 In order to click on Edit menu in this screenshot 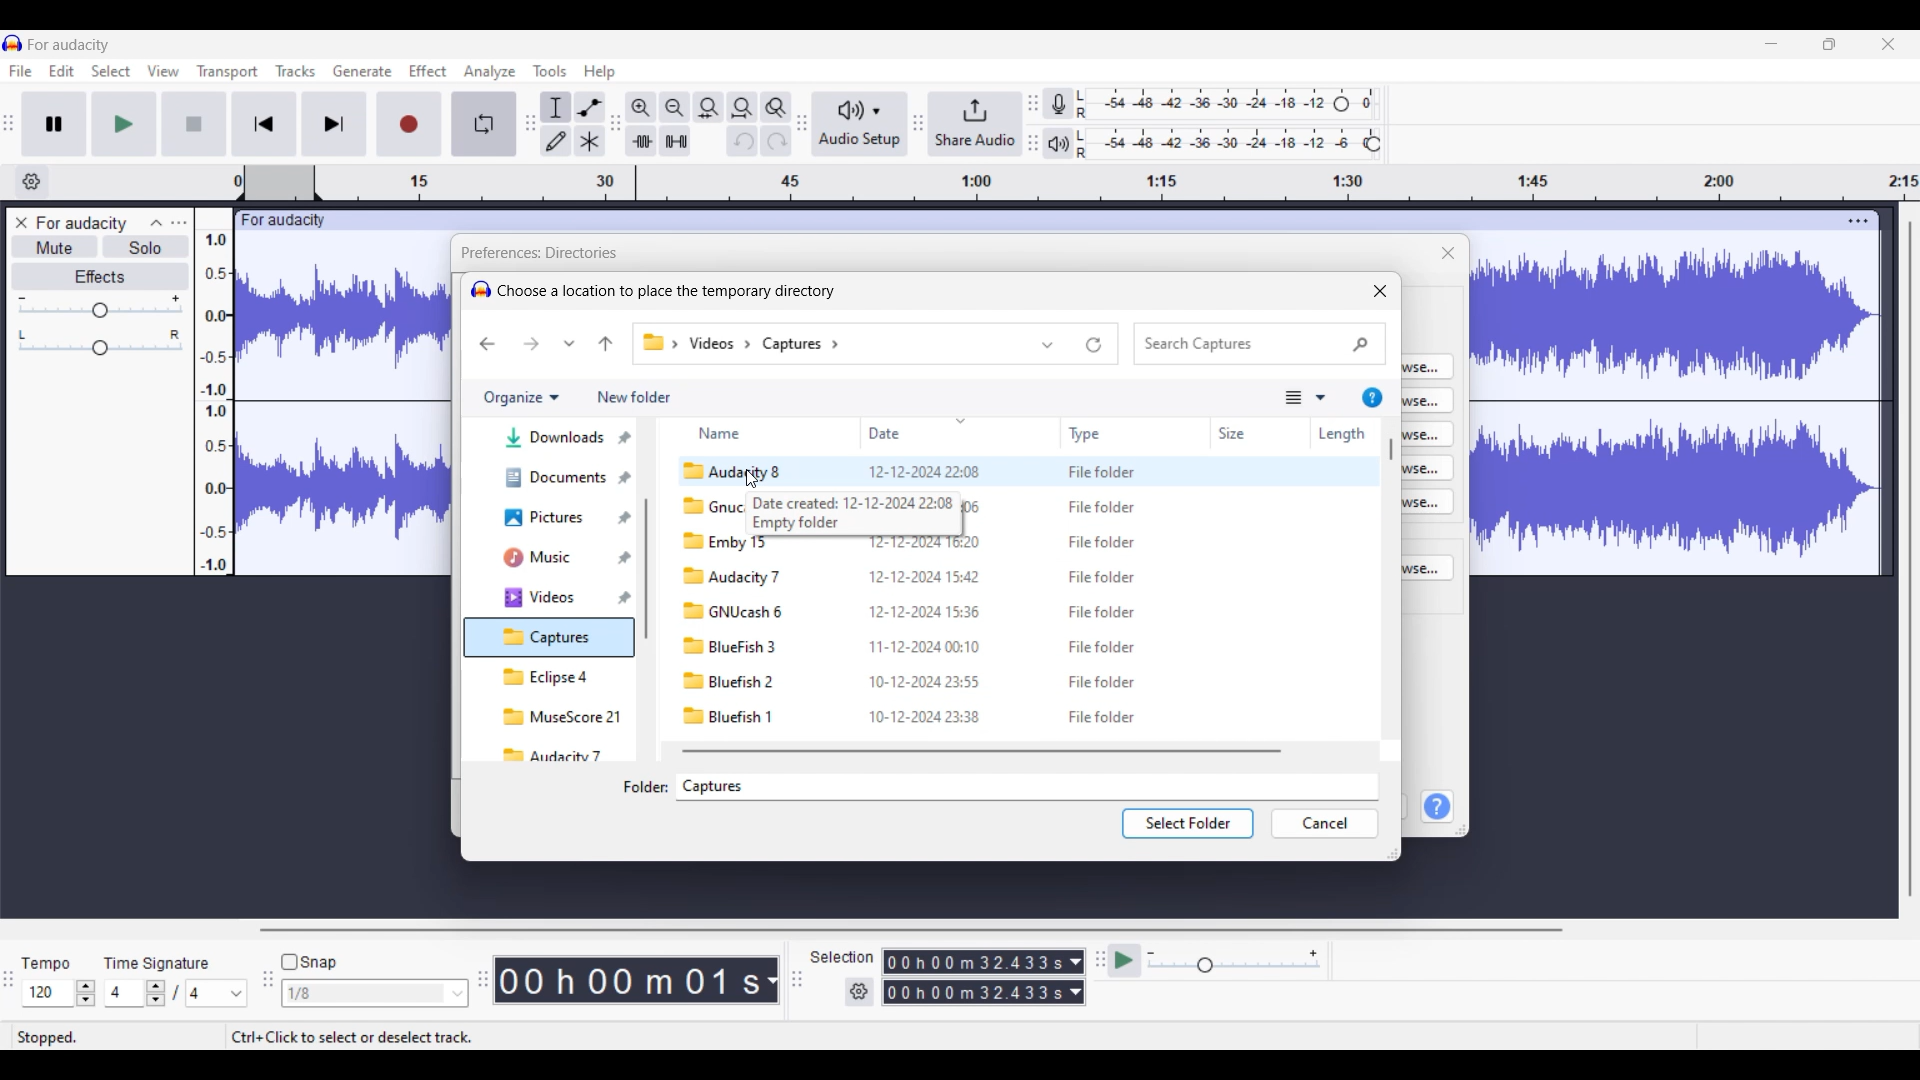, I will do `click(62, 71)`.